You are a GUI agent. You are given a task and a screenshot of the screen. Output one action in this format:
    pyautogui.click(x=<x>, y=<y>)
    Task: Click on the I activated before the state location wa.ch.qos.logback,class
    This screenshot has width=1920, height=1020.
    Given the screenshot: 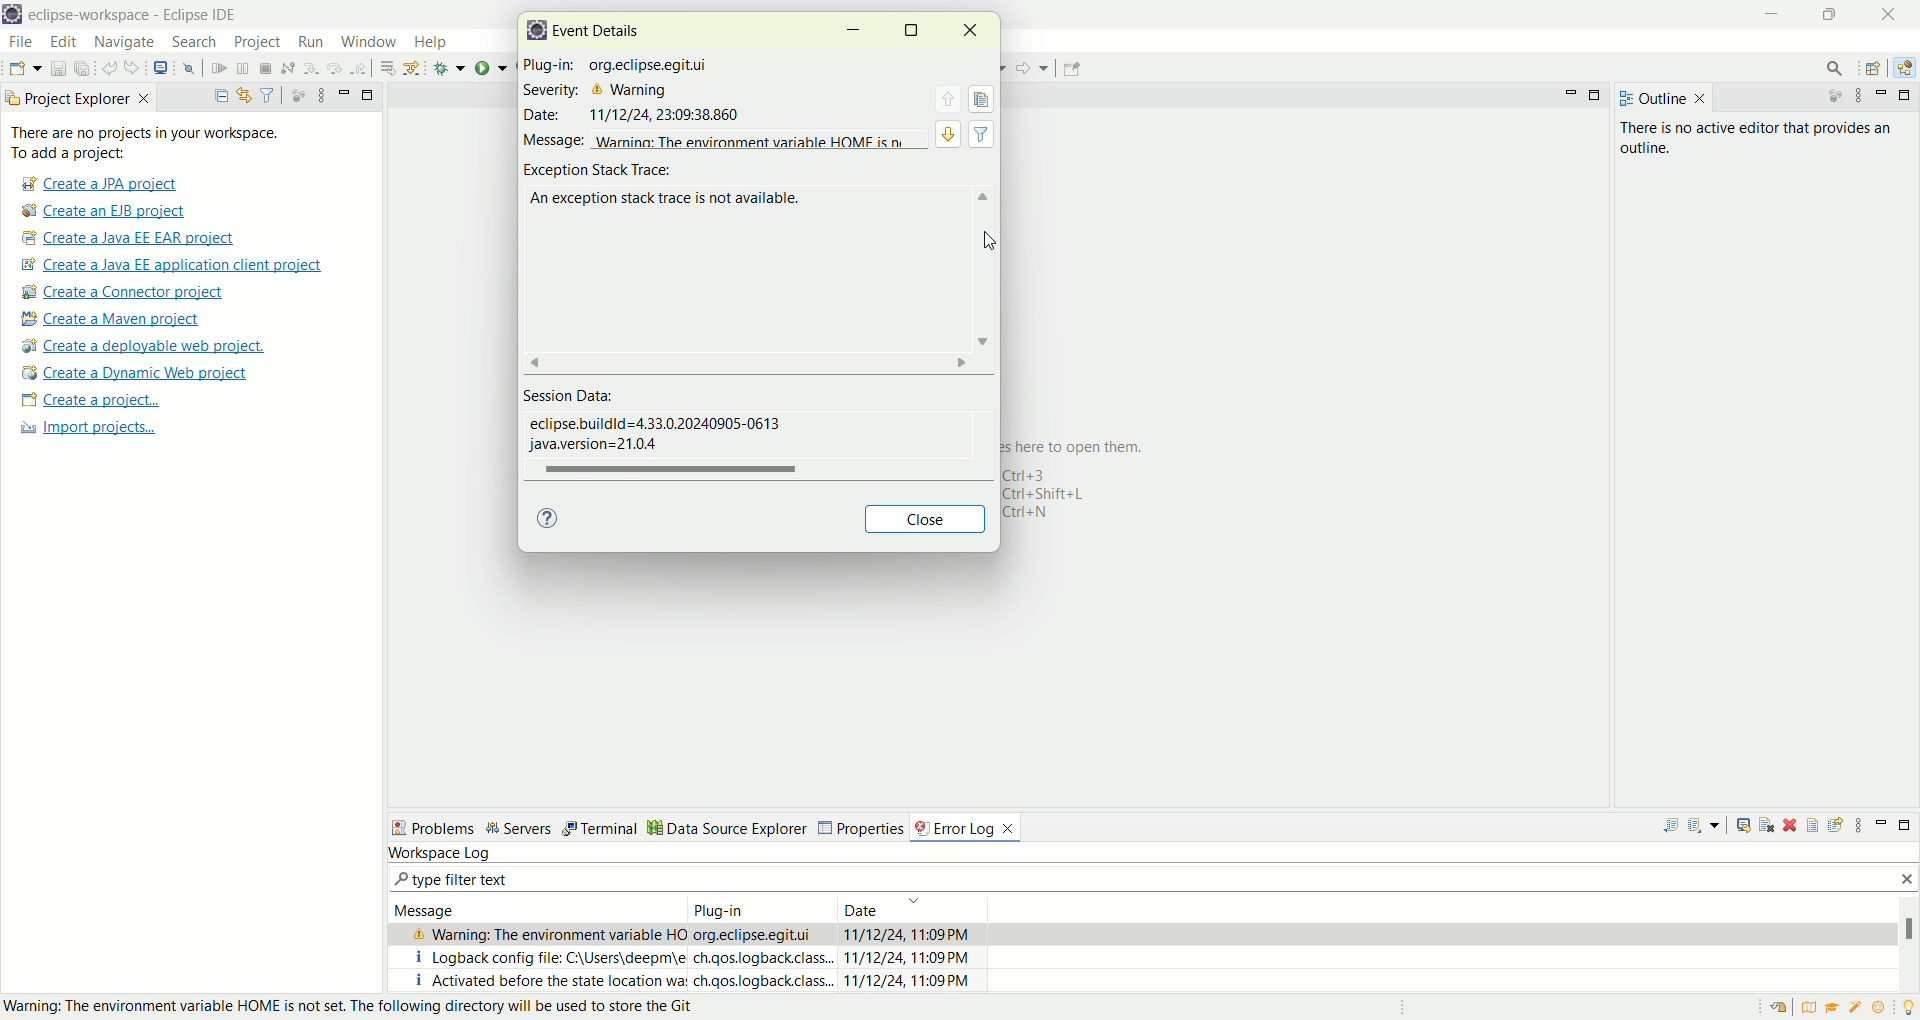 What is the action you would take?
    pyautogui.click(x=613, y=984)
    